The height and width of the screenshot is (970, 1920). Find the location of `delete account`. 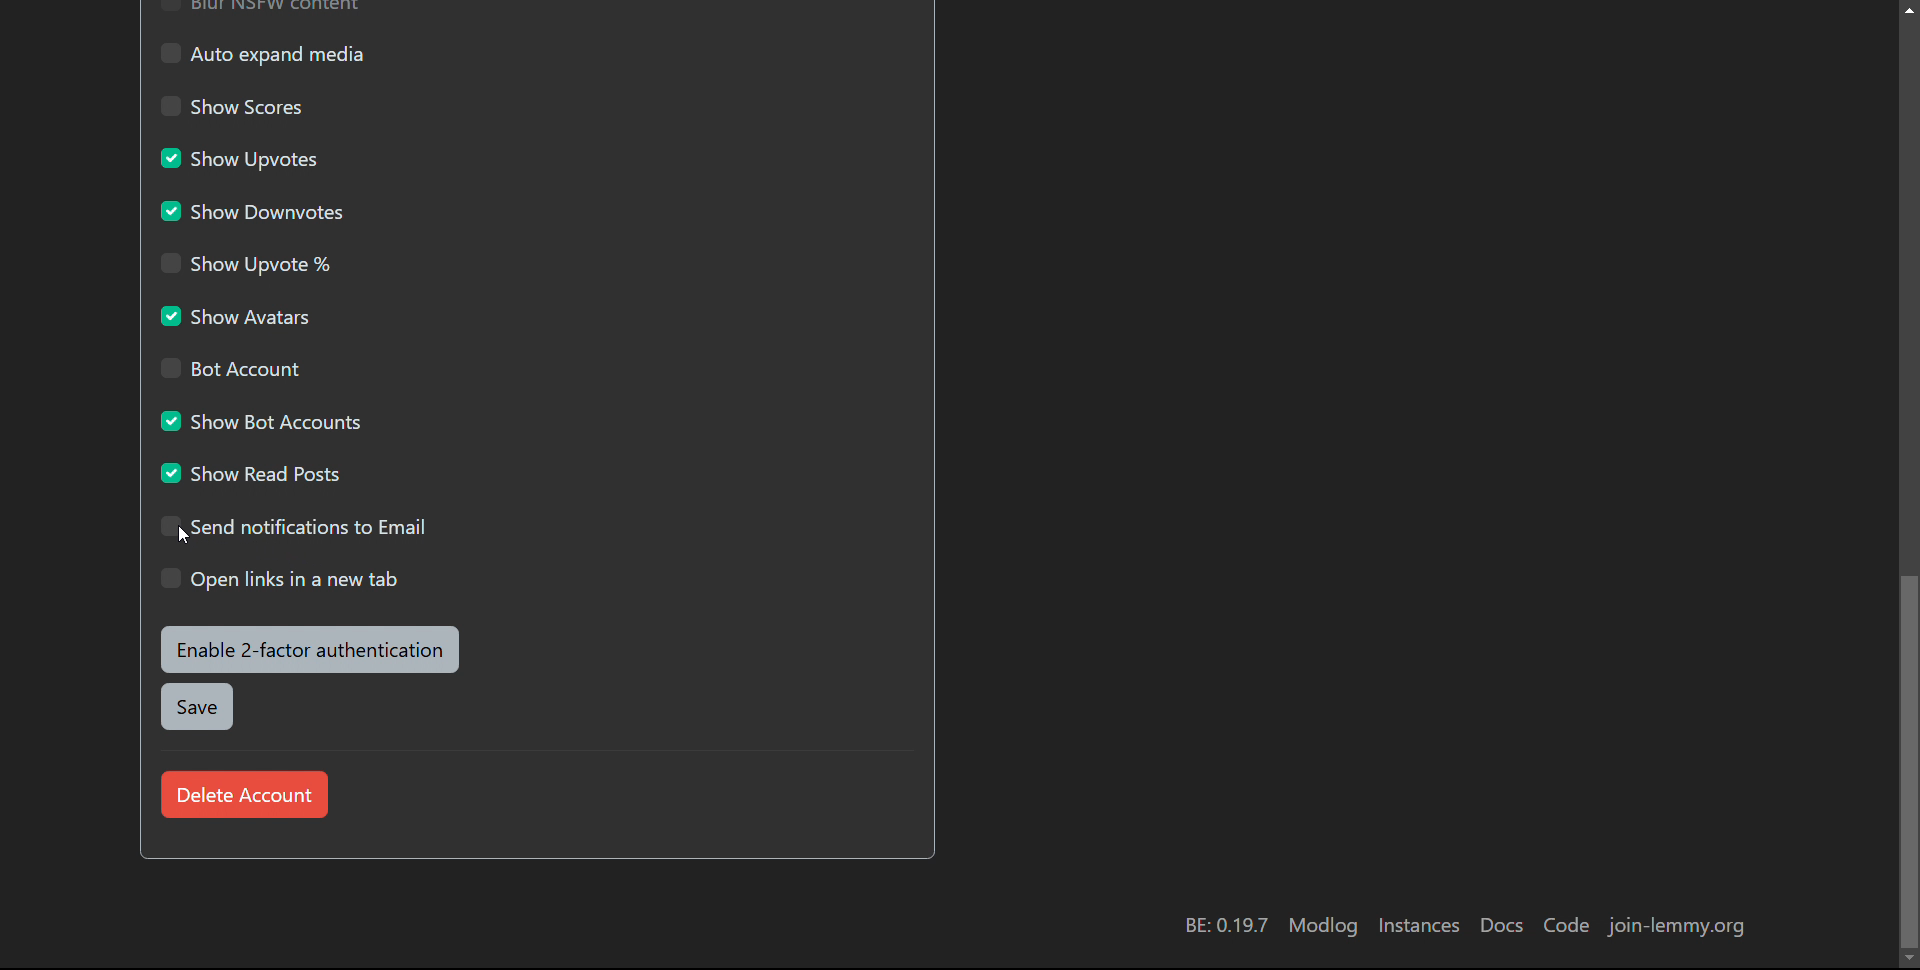

delete account is located at coordinates (242, 794).